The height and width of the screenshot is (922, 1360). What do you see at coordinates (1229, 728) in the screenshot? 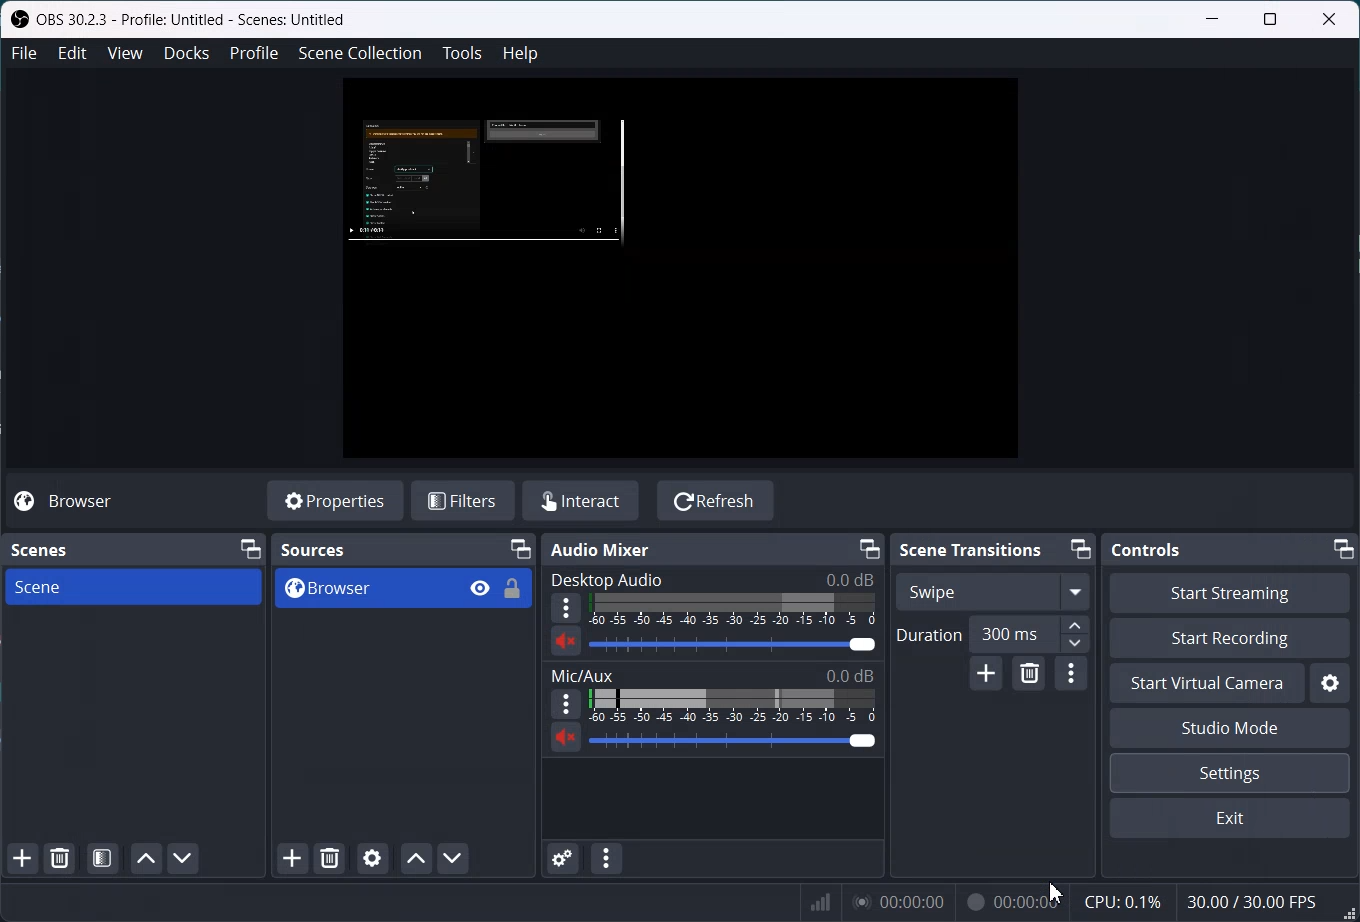
I see `Studio Mode` at bounding box center [1229, 728].